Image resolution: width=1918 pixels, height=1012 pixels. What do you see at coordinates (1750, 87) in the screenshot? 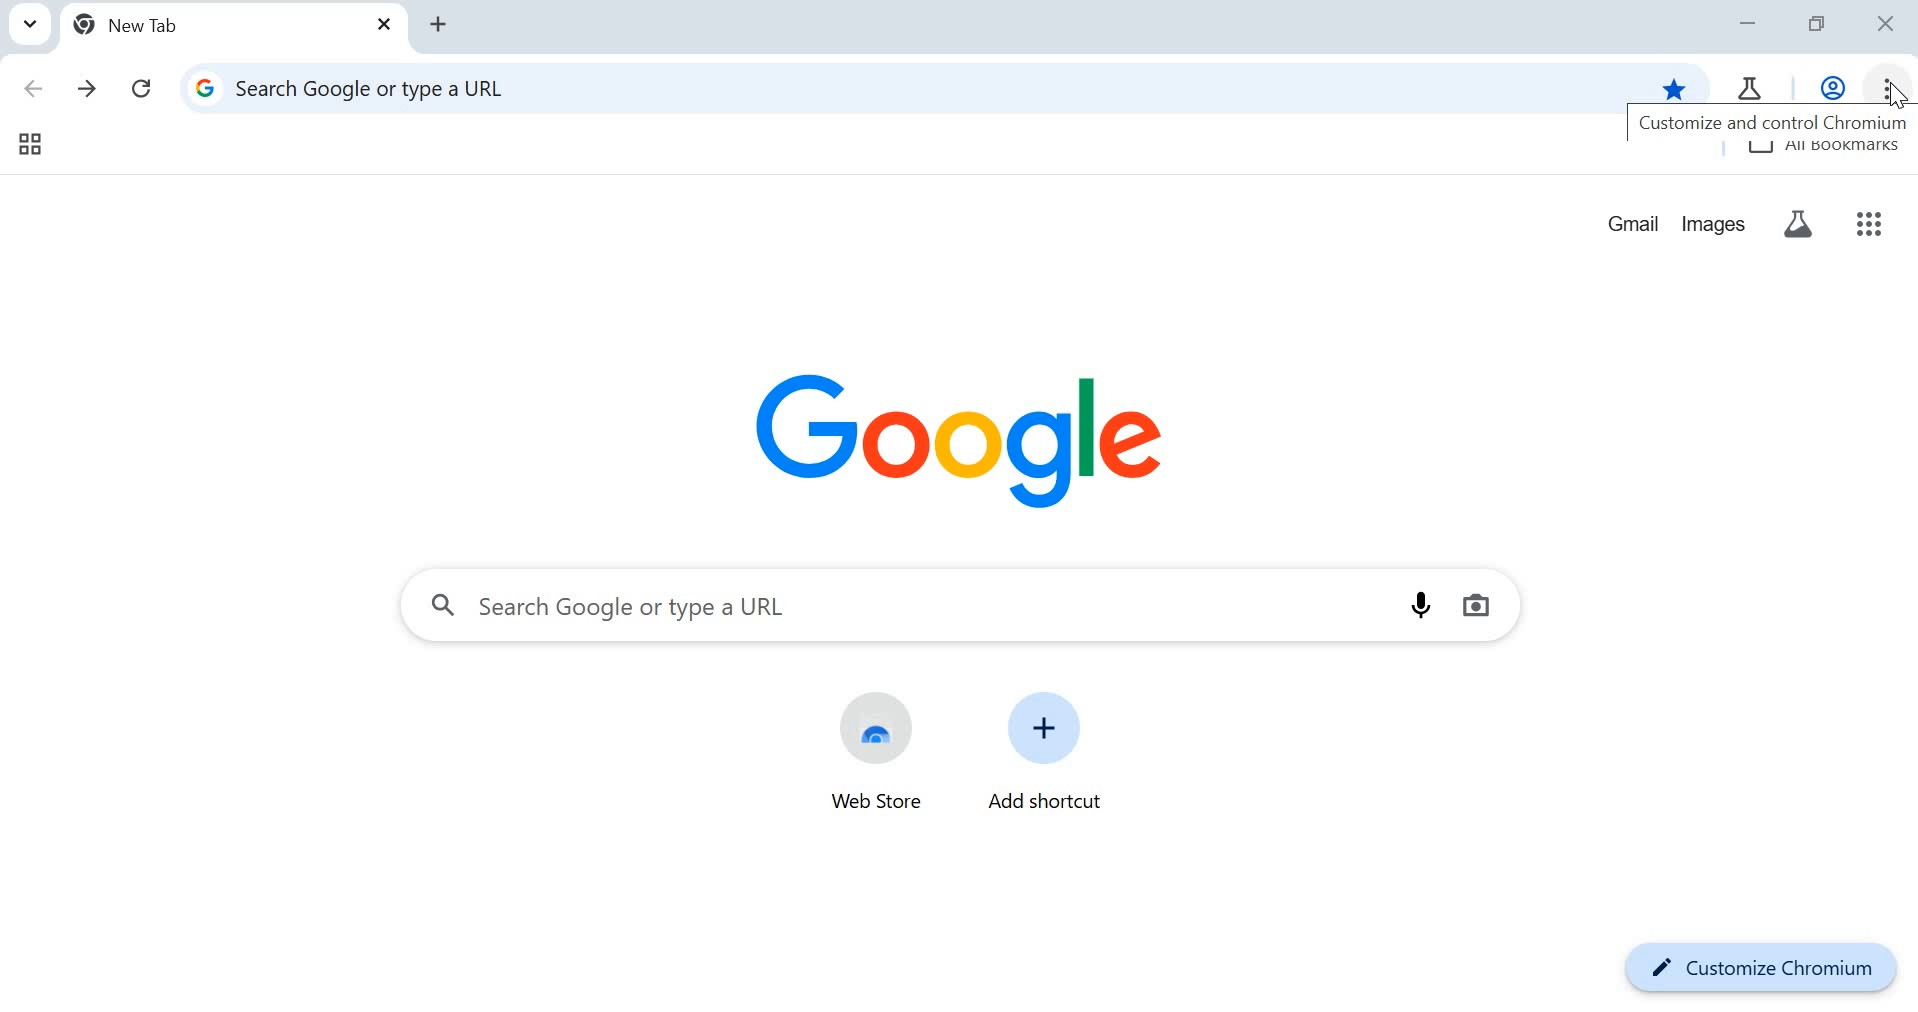
I see `chrome tab` at bounding box center [1750, 87].